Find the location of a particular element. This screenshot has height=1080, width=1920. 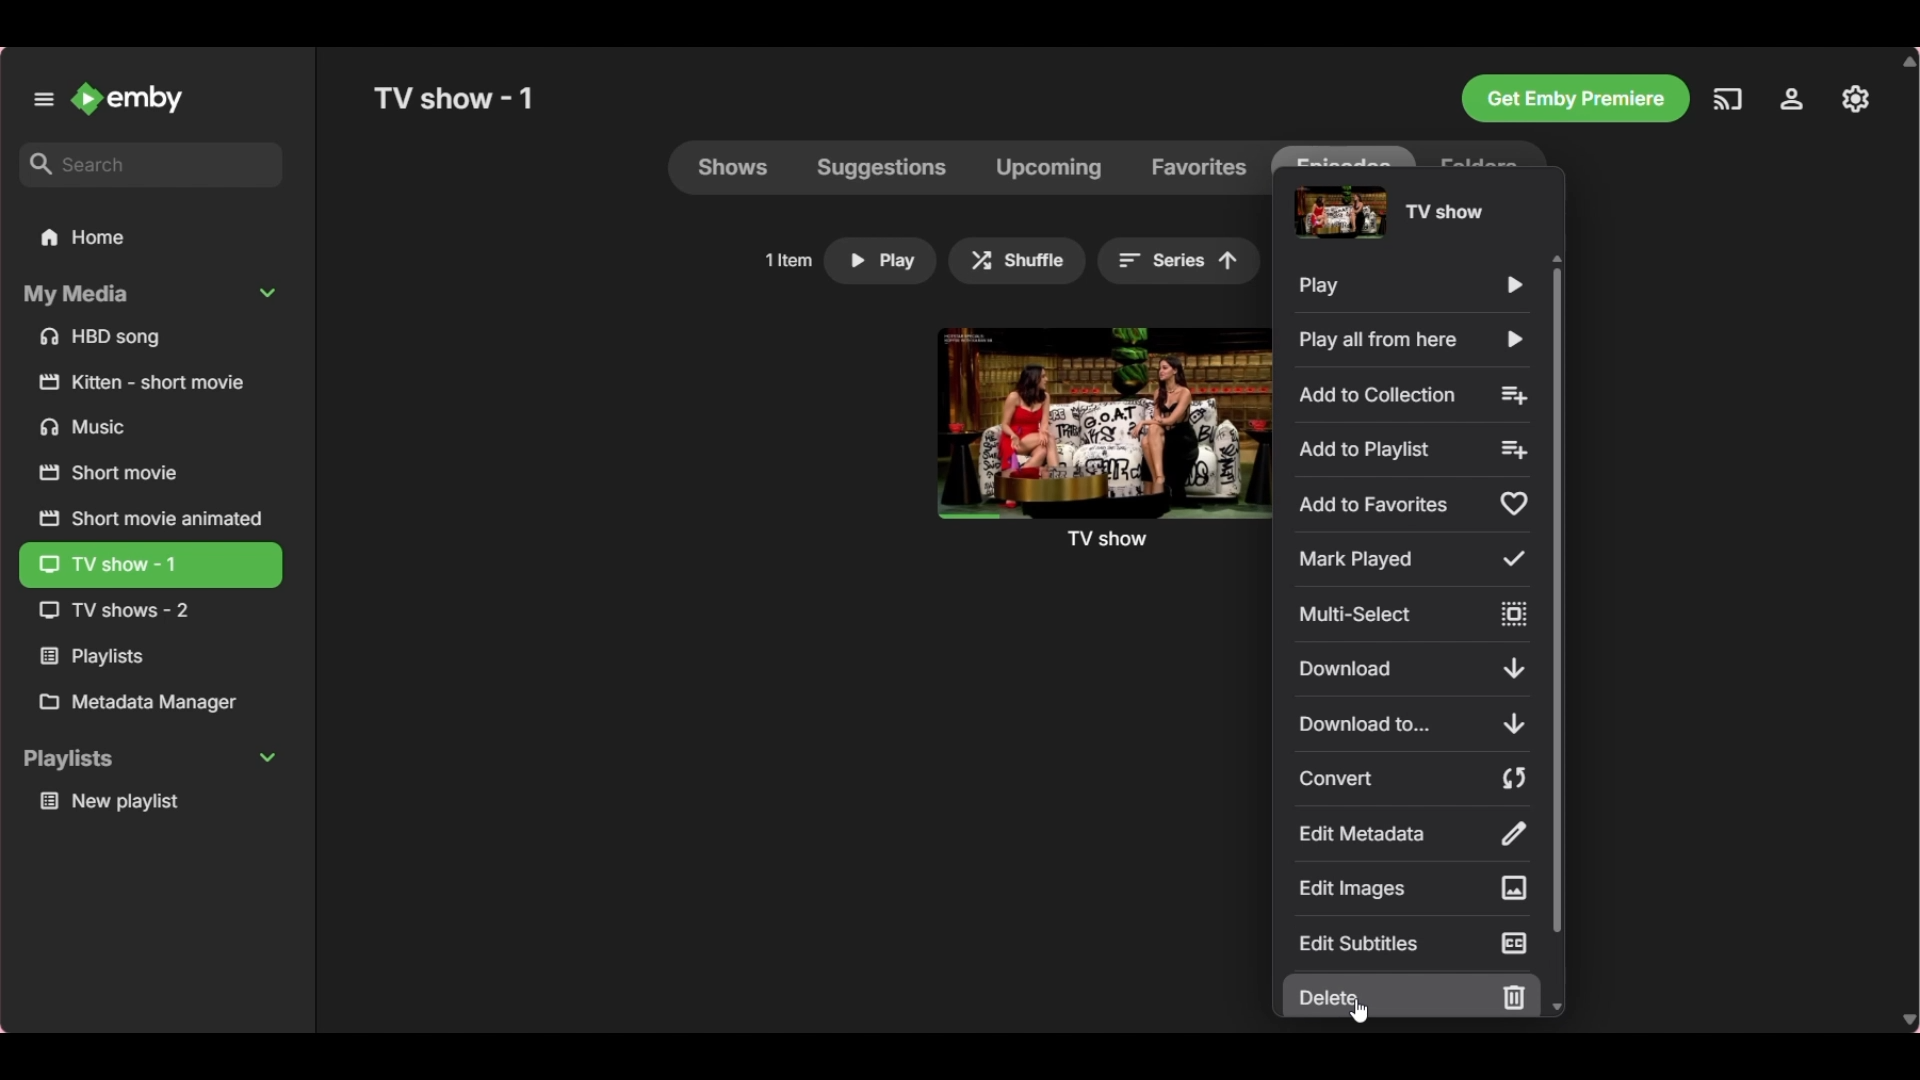

Collapse Playlists is located at coordinates (150, 761).